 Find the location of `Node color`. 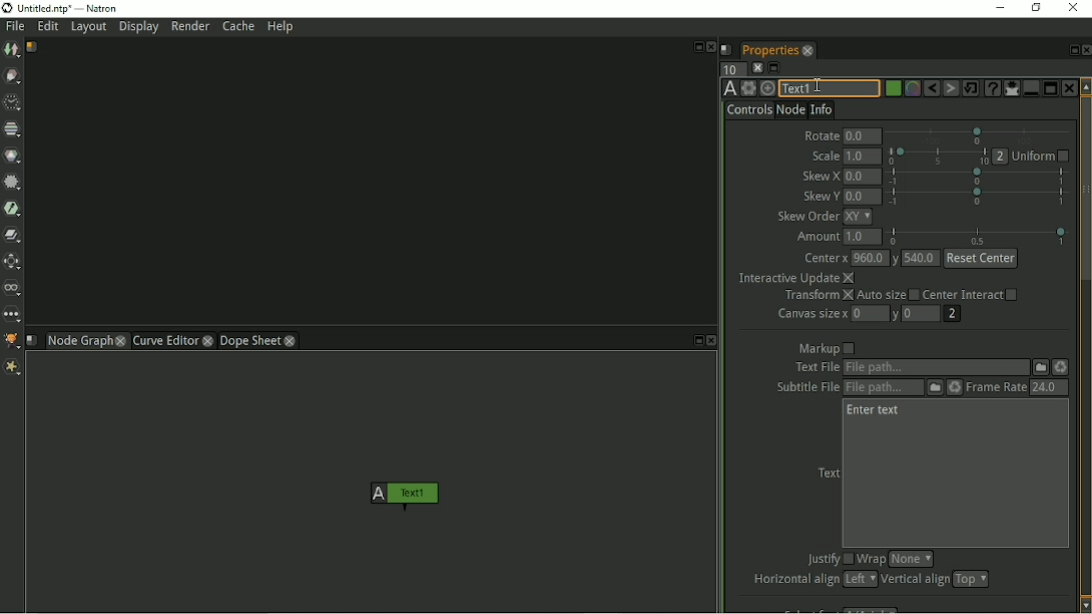

Node color is located at coordinates (891, 89).